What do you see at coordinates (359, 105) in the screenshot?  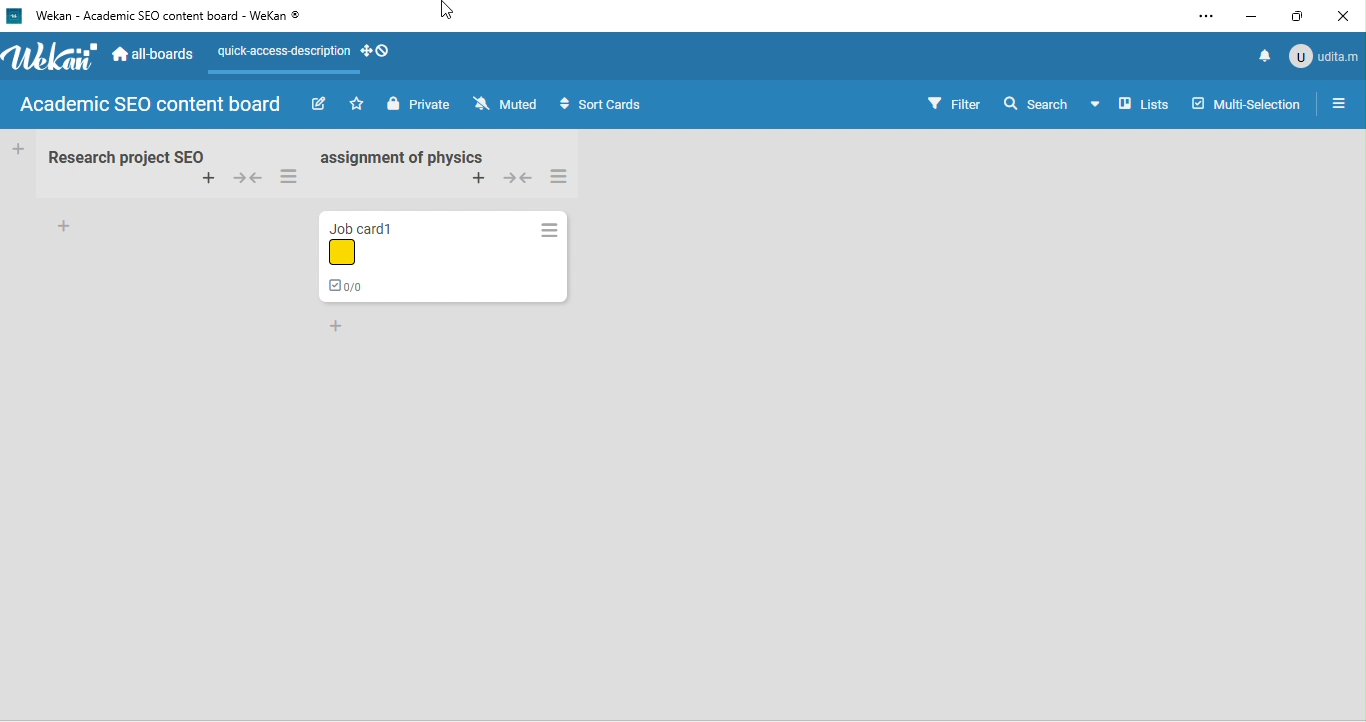 I see `star this board` at bounding box center [359, 105].